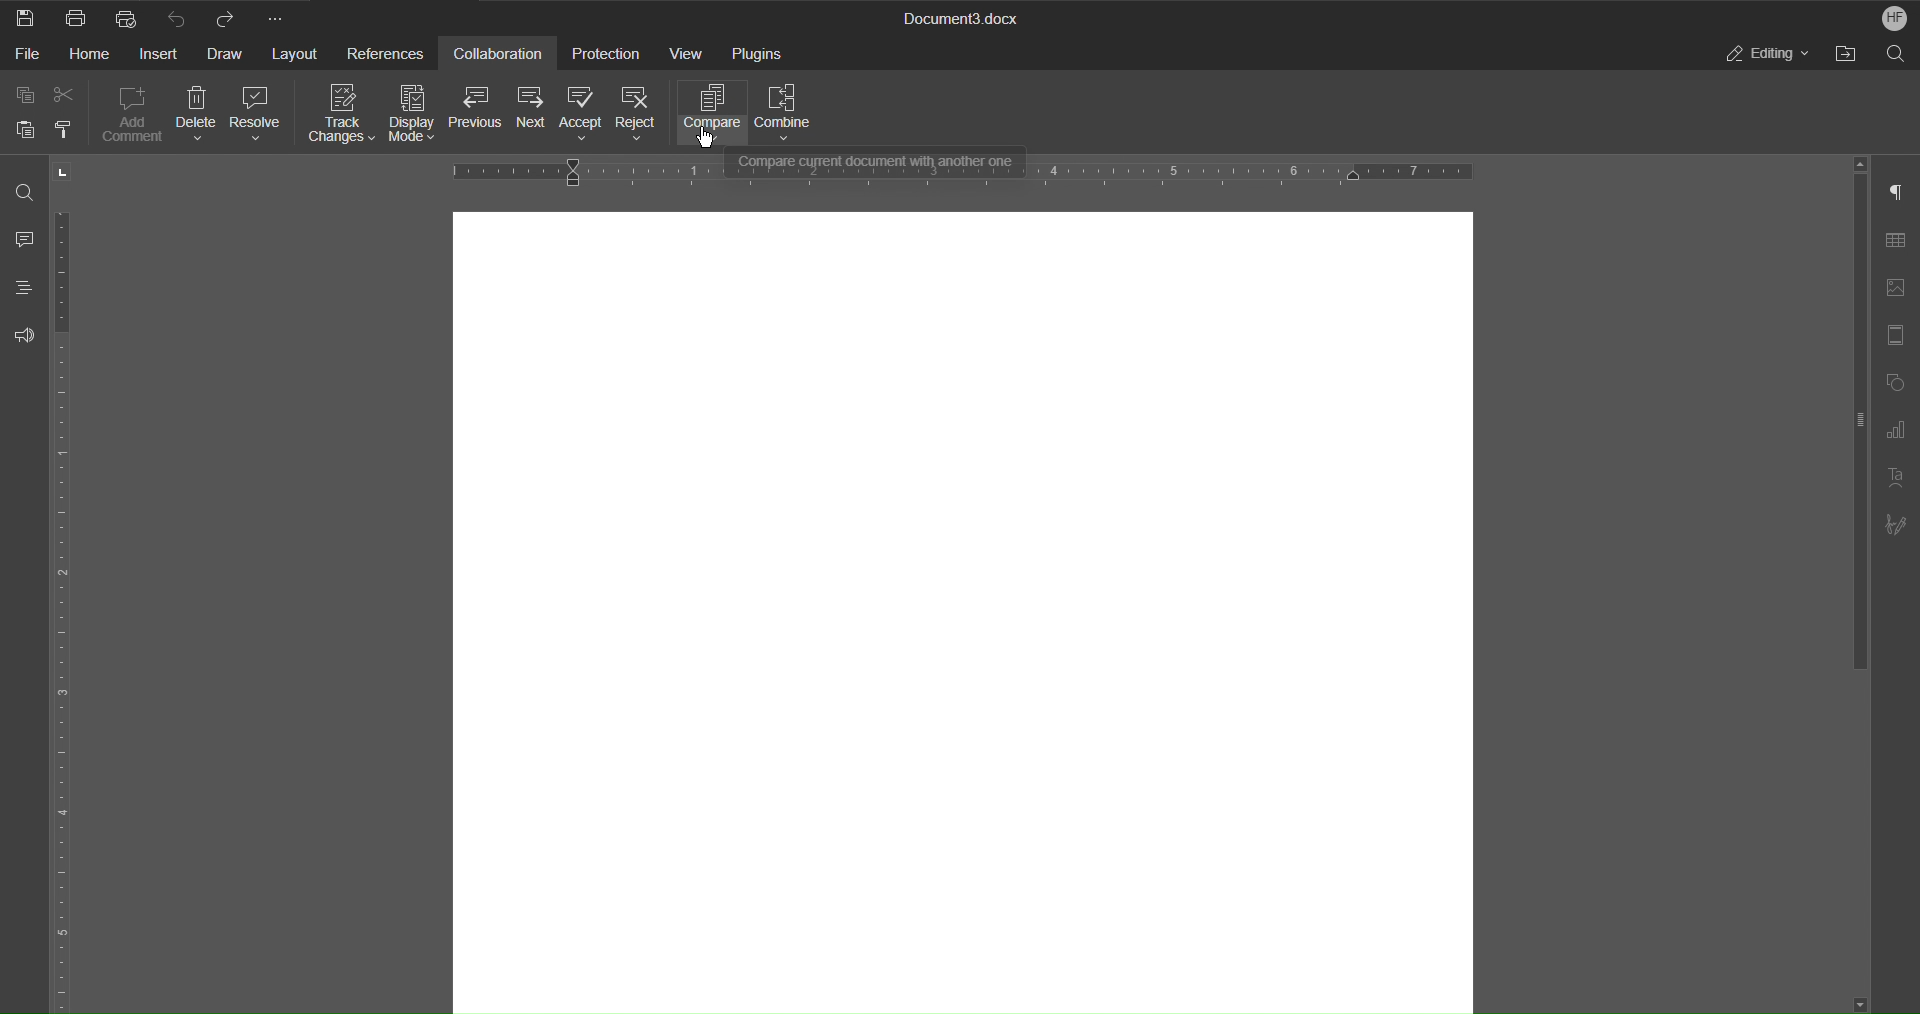  I want to click on Signature, so click(1898, 525).